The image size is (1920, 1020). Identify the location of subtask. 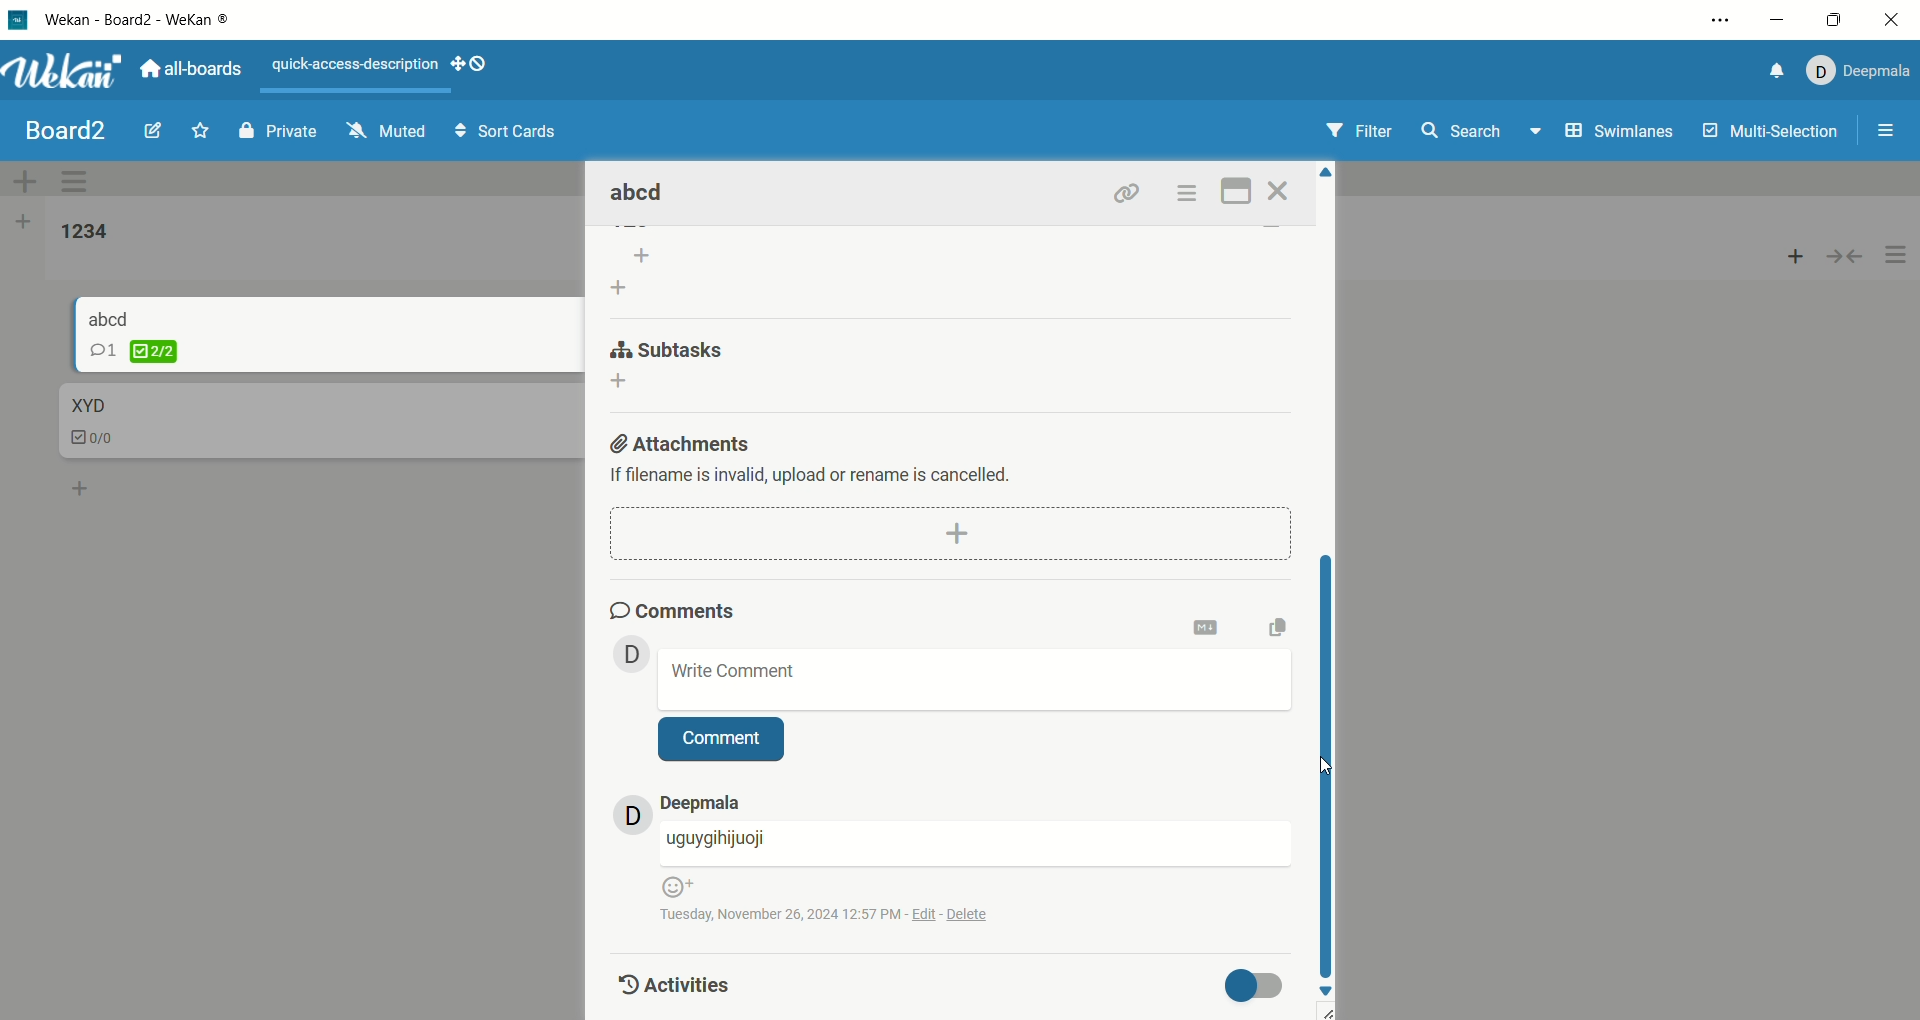
(670, 347).